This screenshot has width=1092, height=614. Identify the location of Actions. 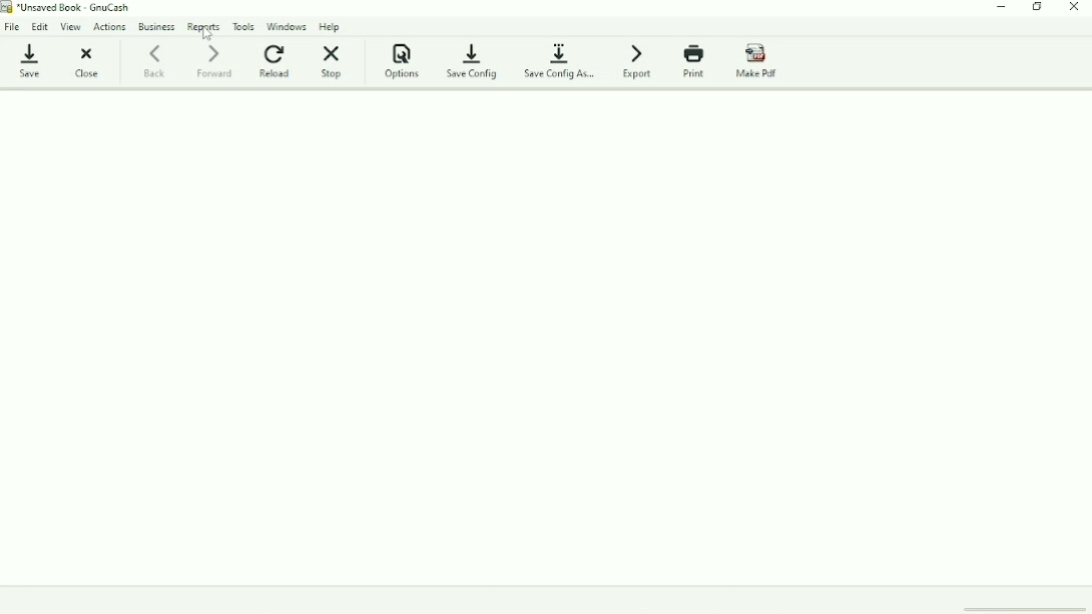
(111, 27).